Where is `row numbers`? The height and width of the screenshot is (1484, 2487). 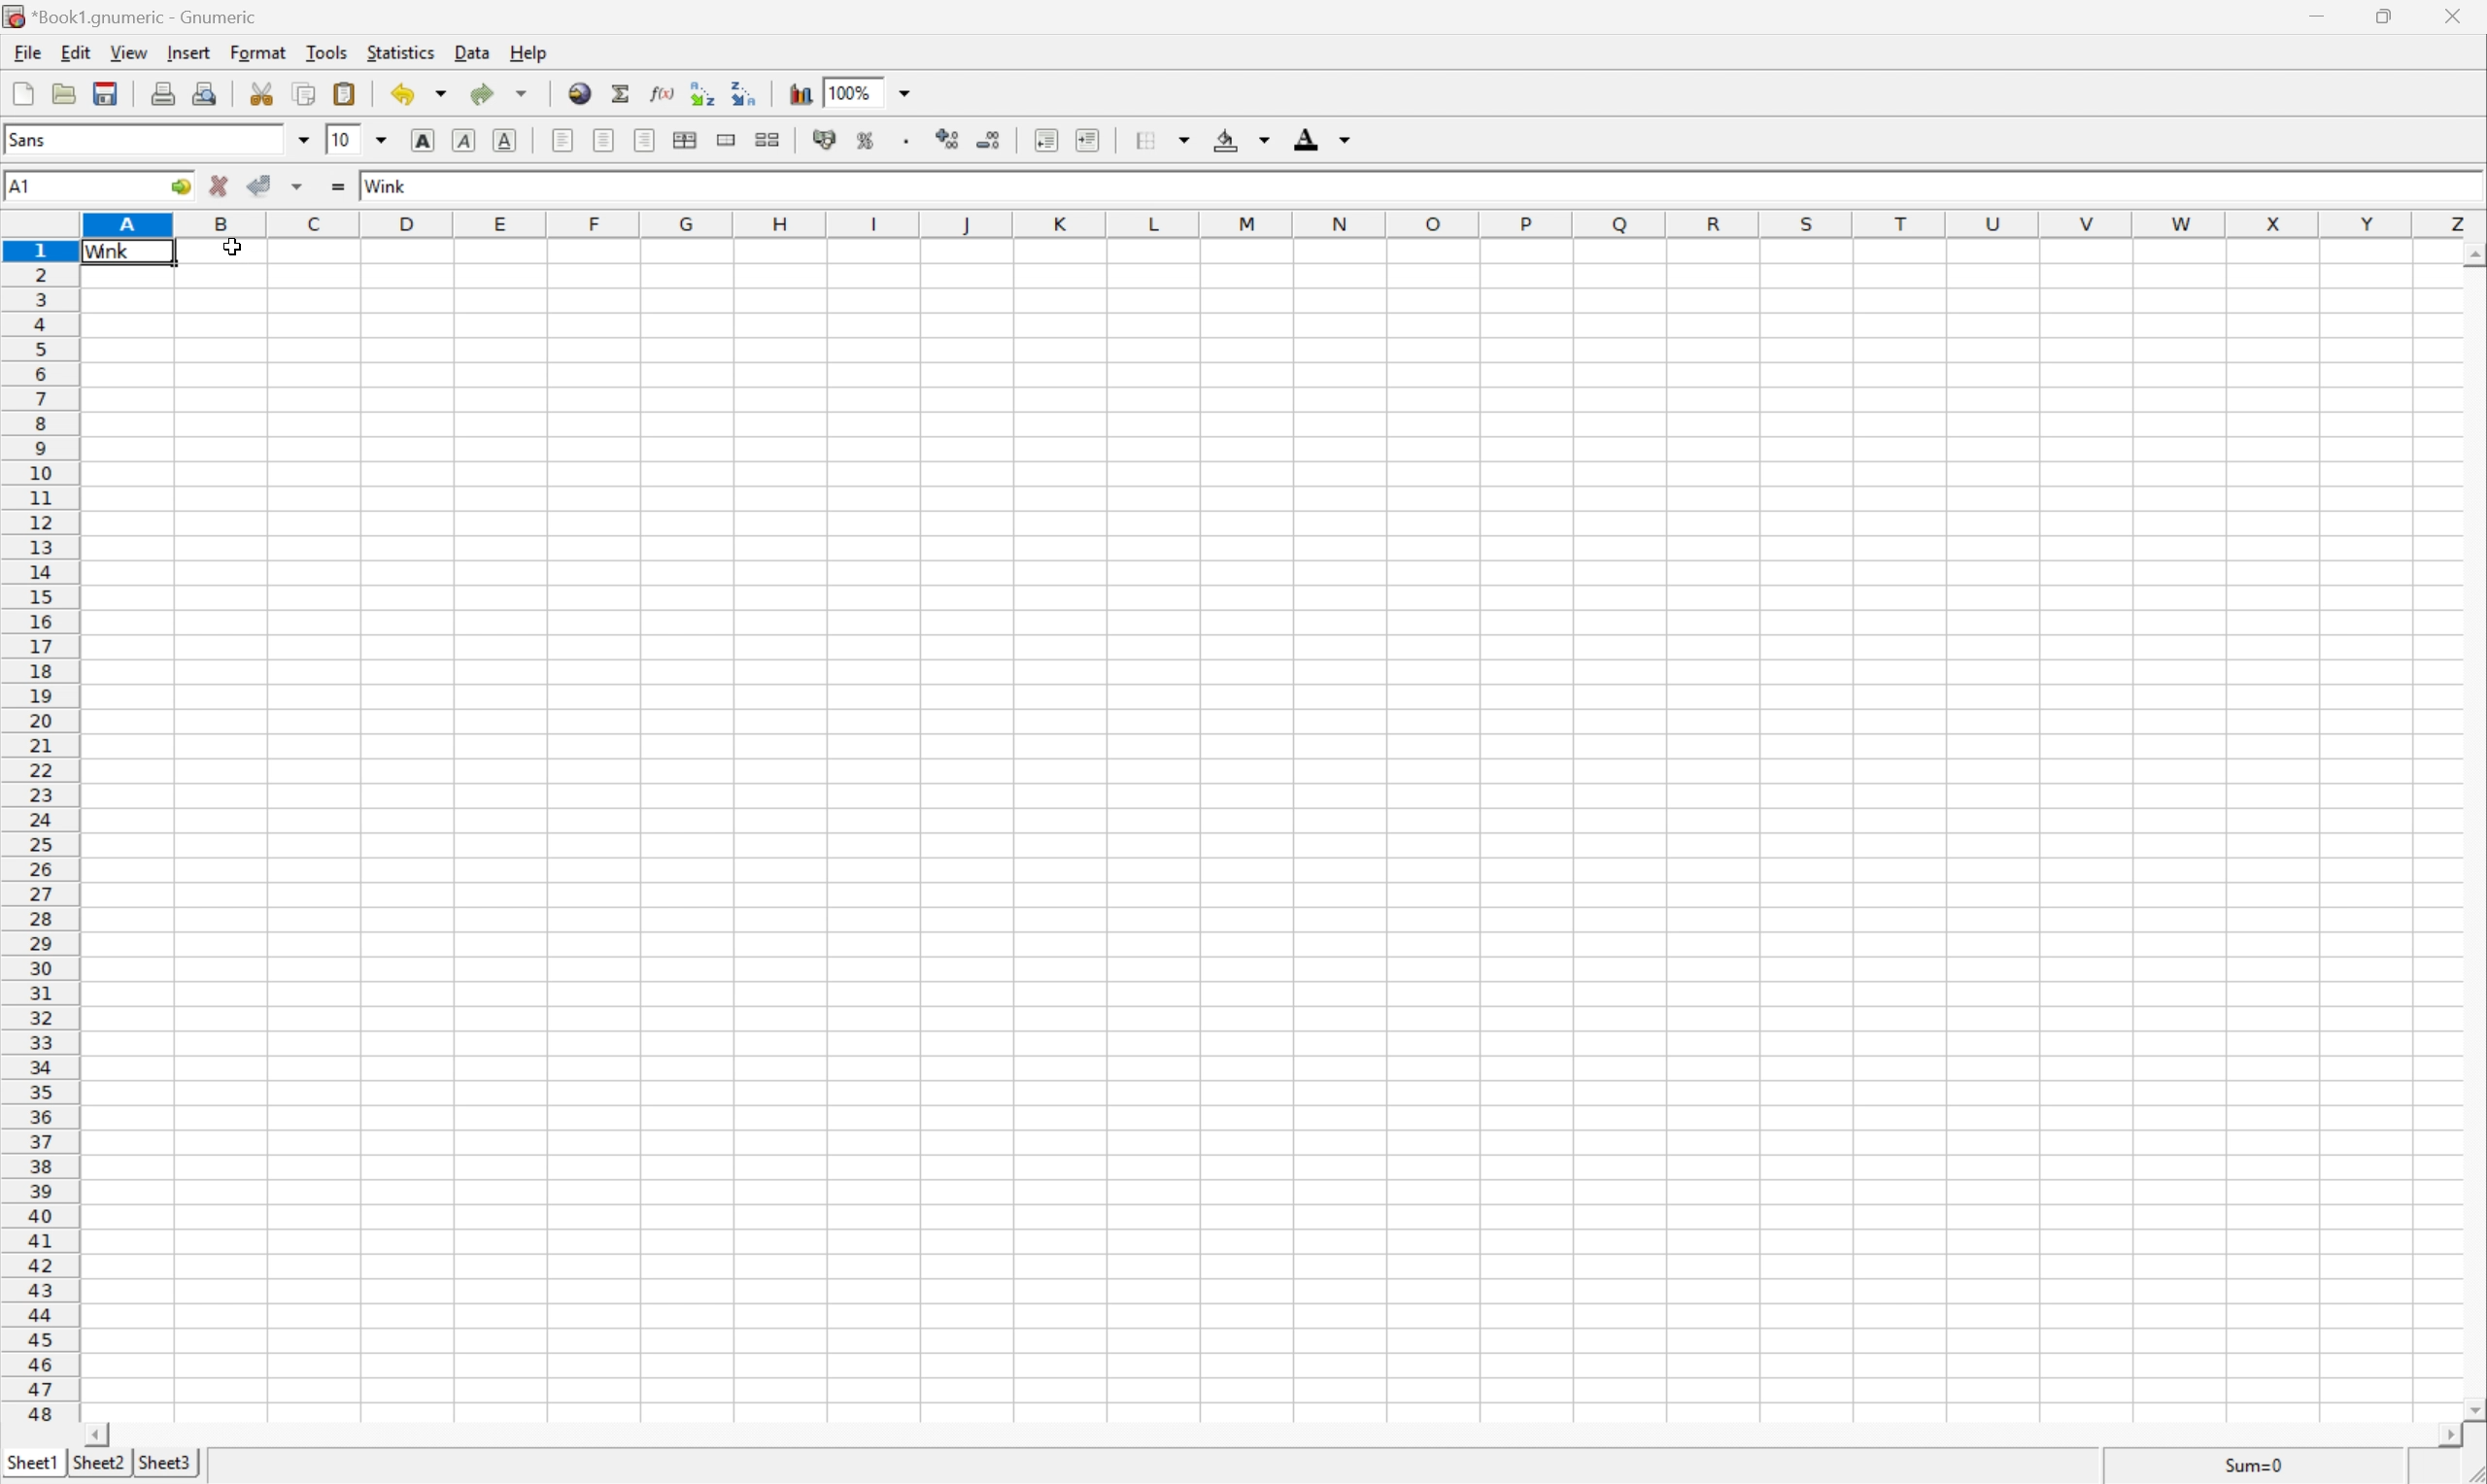
row numbers is located at coordinates (45, 838).